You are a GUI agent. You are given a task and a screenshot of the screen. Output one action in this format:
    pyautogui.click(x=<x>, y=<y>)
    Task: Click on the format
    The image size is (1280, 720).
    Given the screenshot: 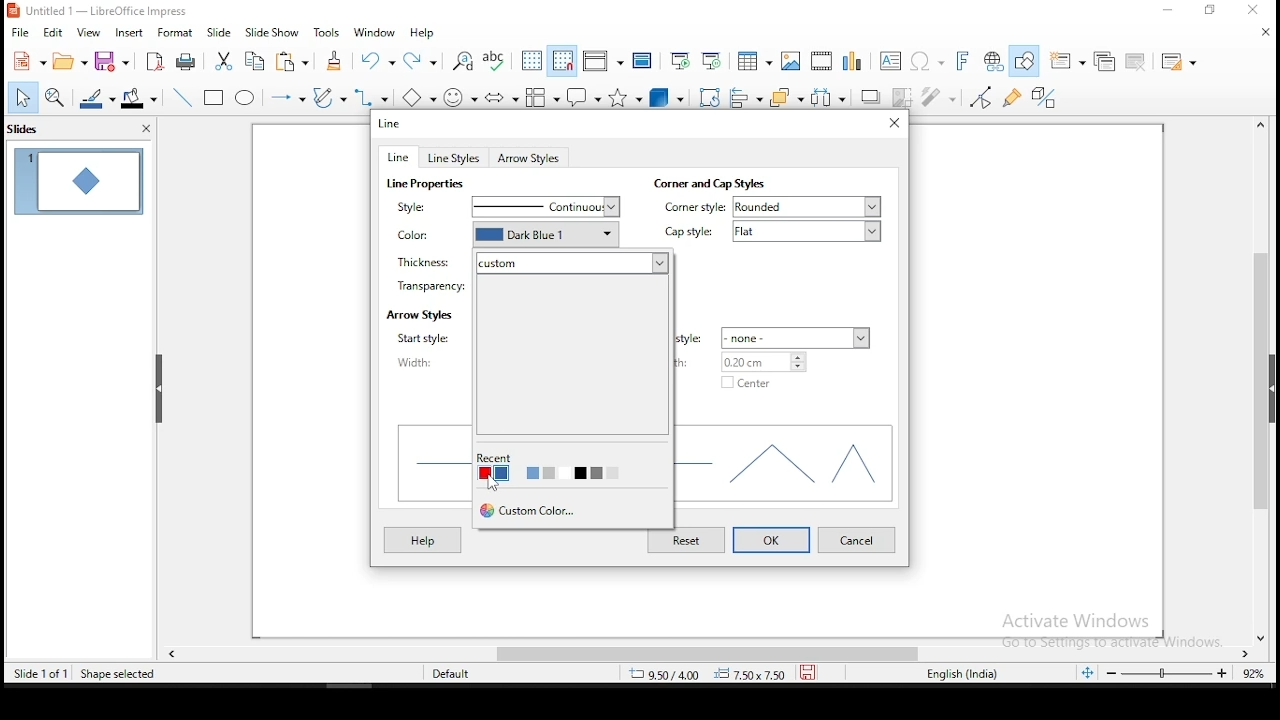 What is the action you would take?
    pyautogui.click(x=176, y=31)
    